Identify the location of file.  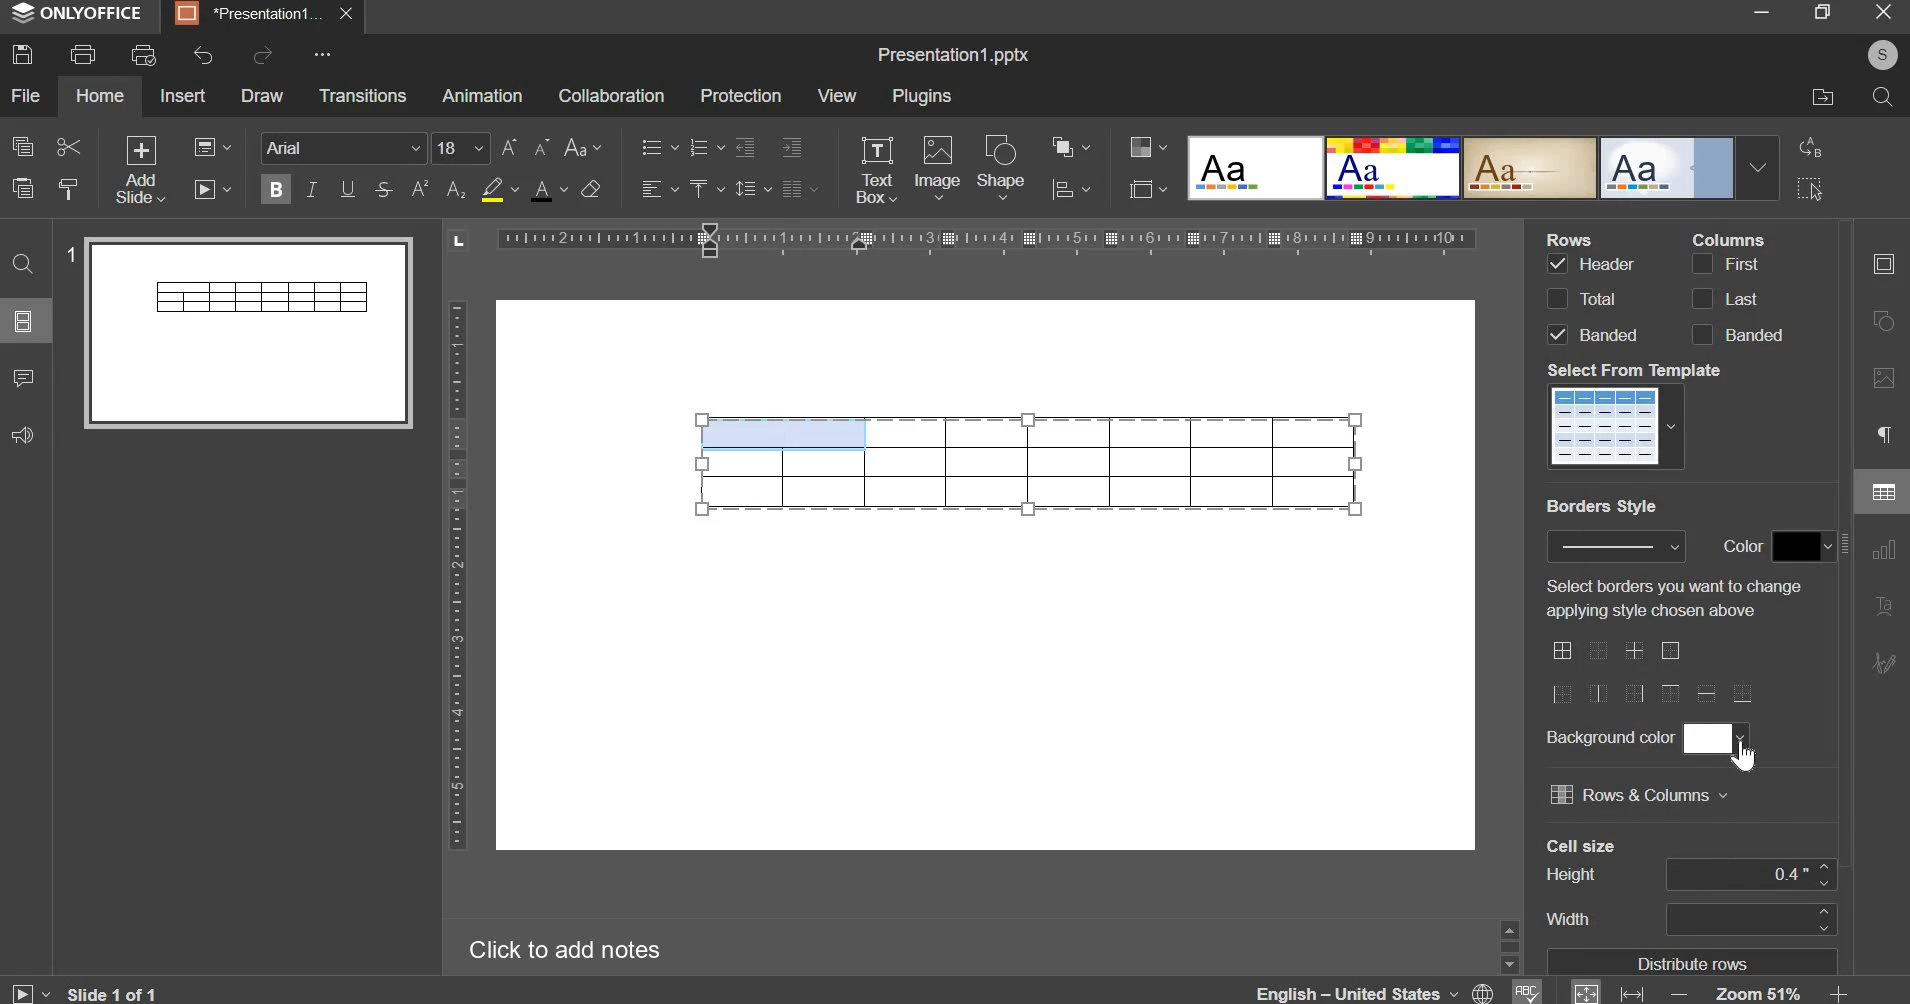
(26, 95).